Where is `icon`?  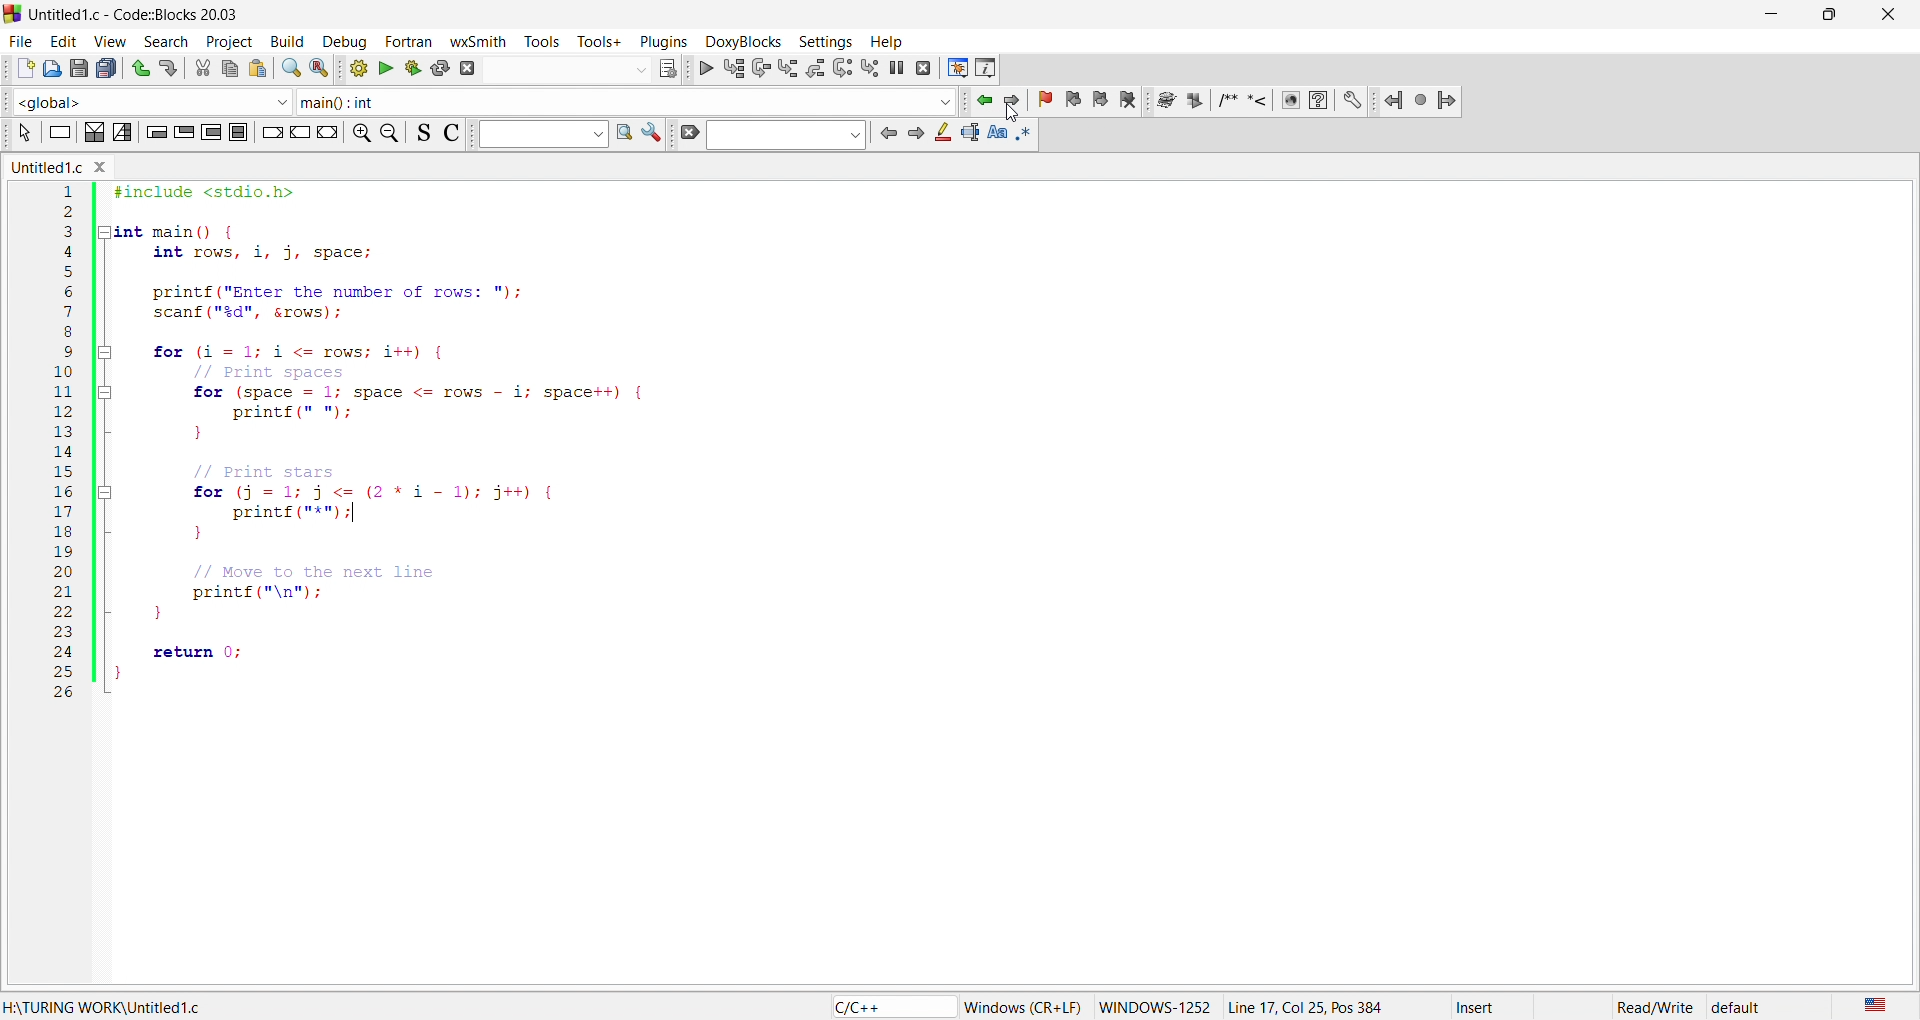 icon is located at coordinates (88, 134).